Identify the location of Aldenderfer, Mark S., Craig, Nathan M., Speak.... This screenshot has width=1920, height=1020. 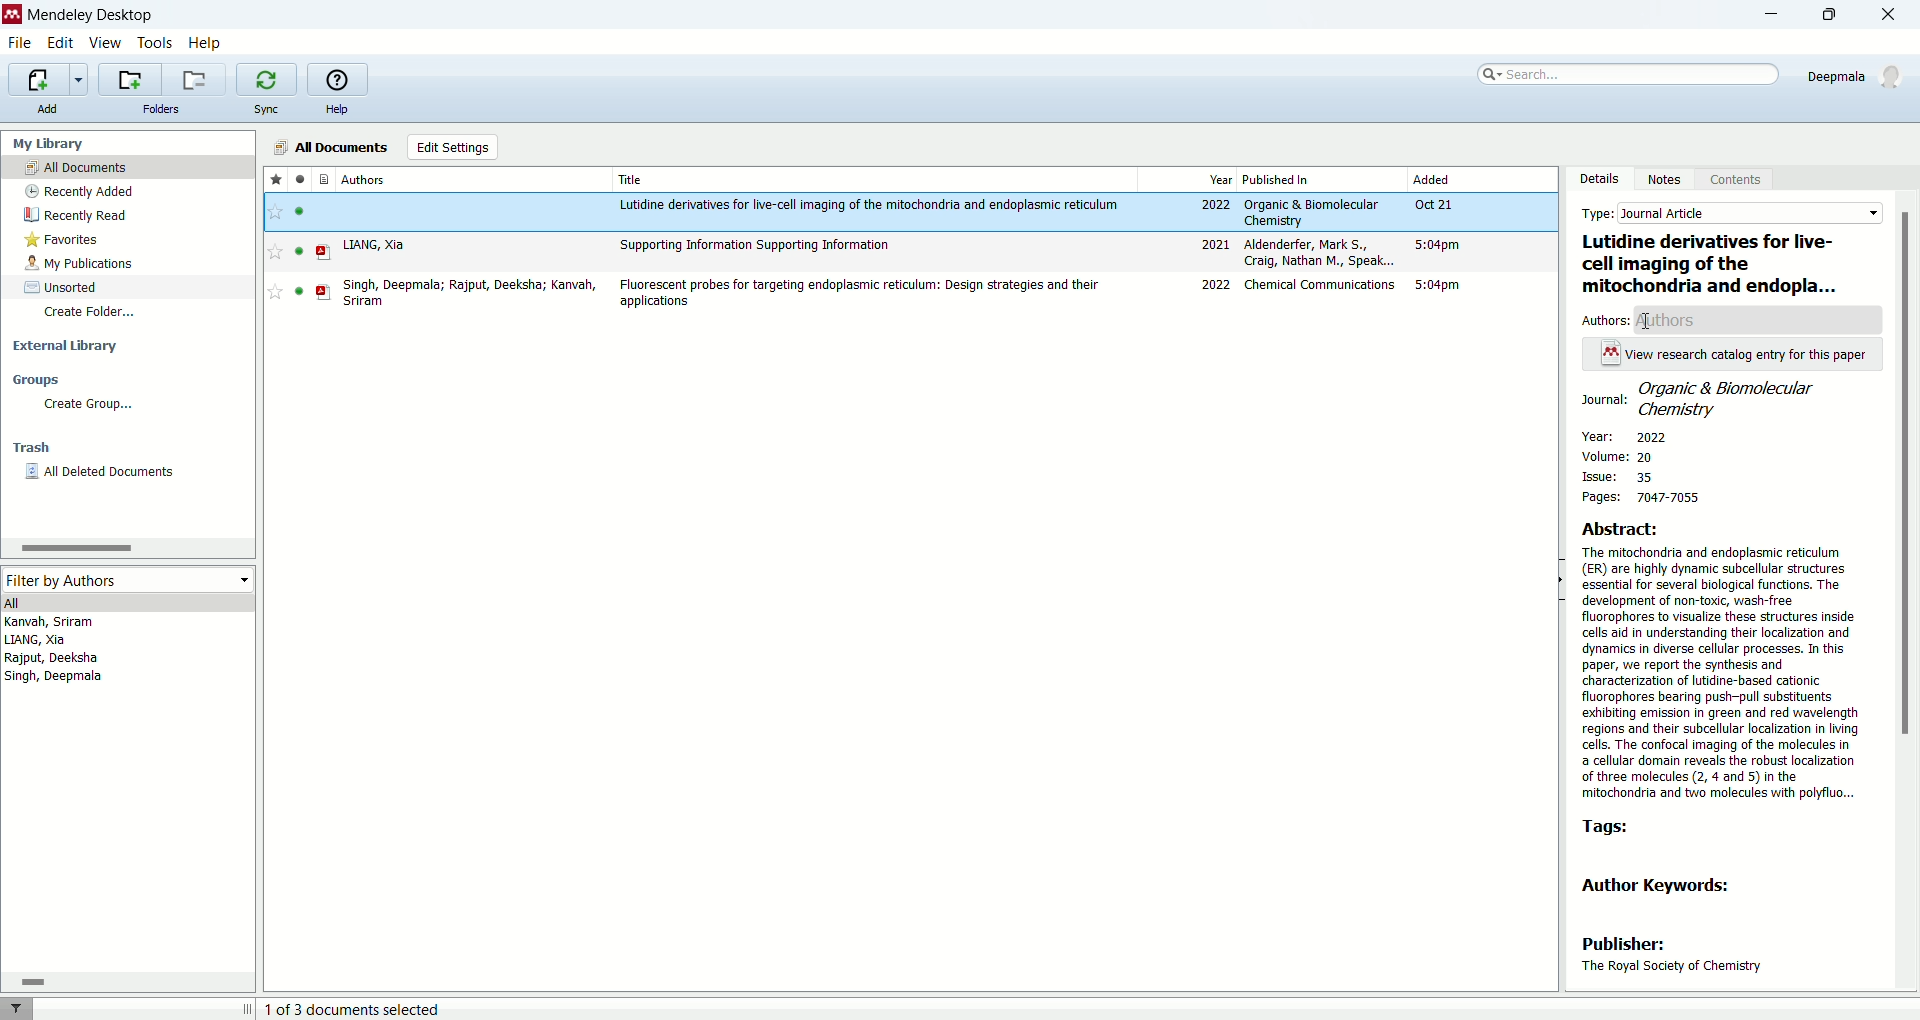
(1321, 254).